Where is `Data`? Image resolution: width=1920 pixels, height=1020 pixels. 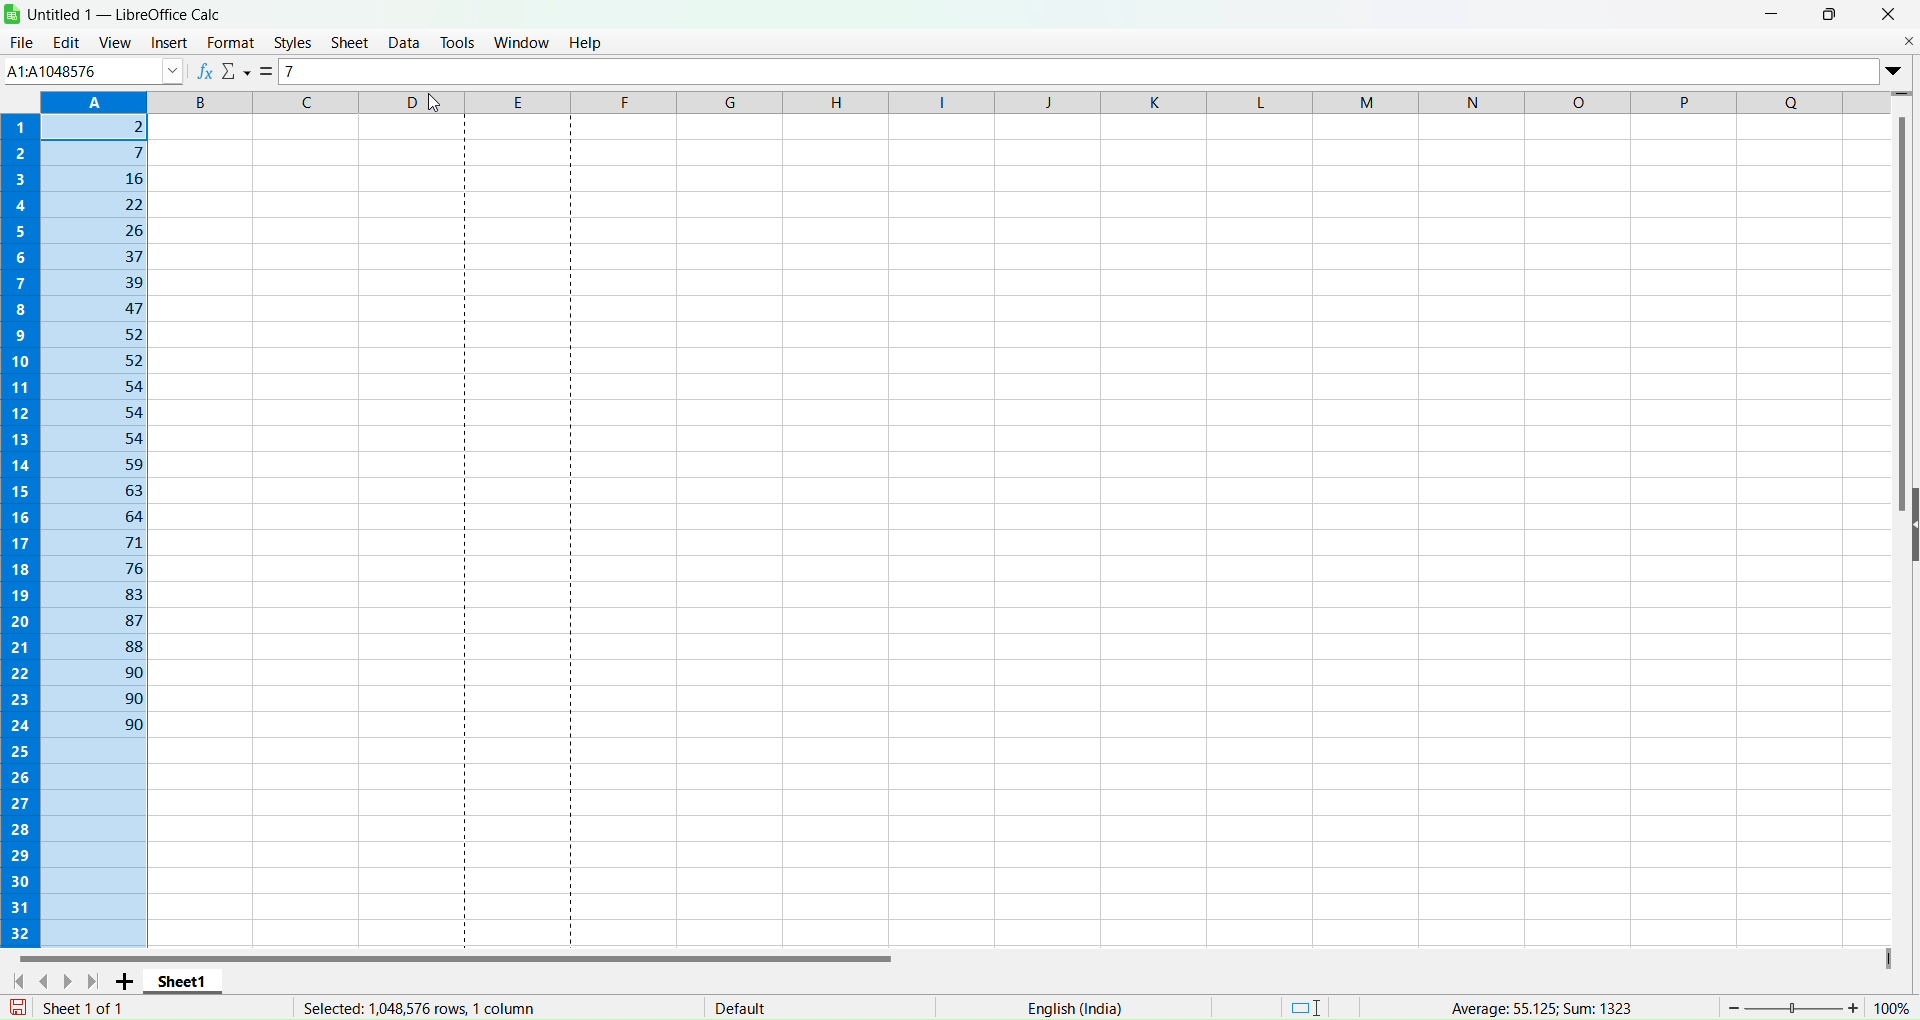 Data is located at coordinates (404, 41).